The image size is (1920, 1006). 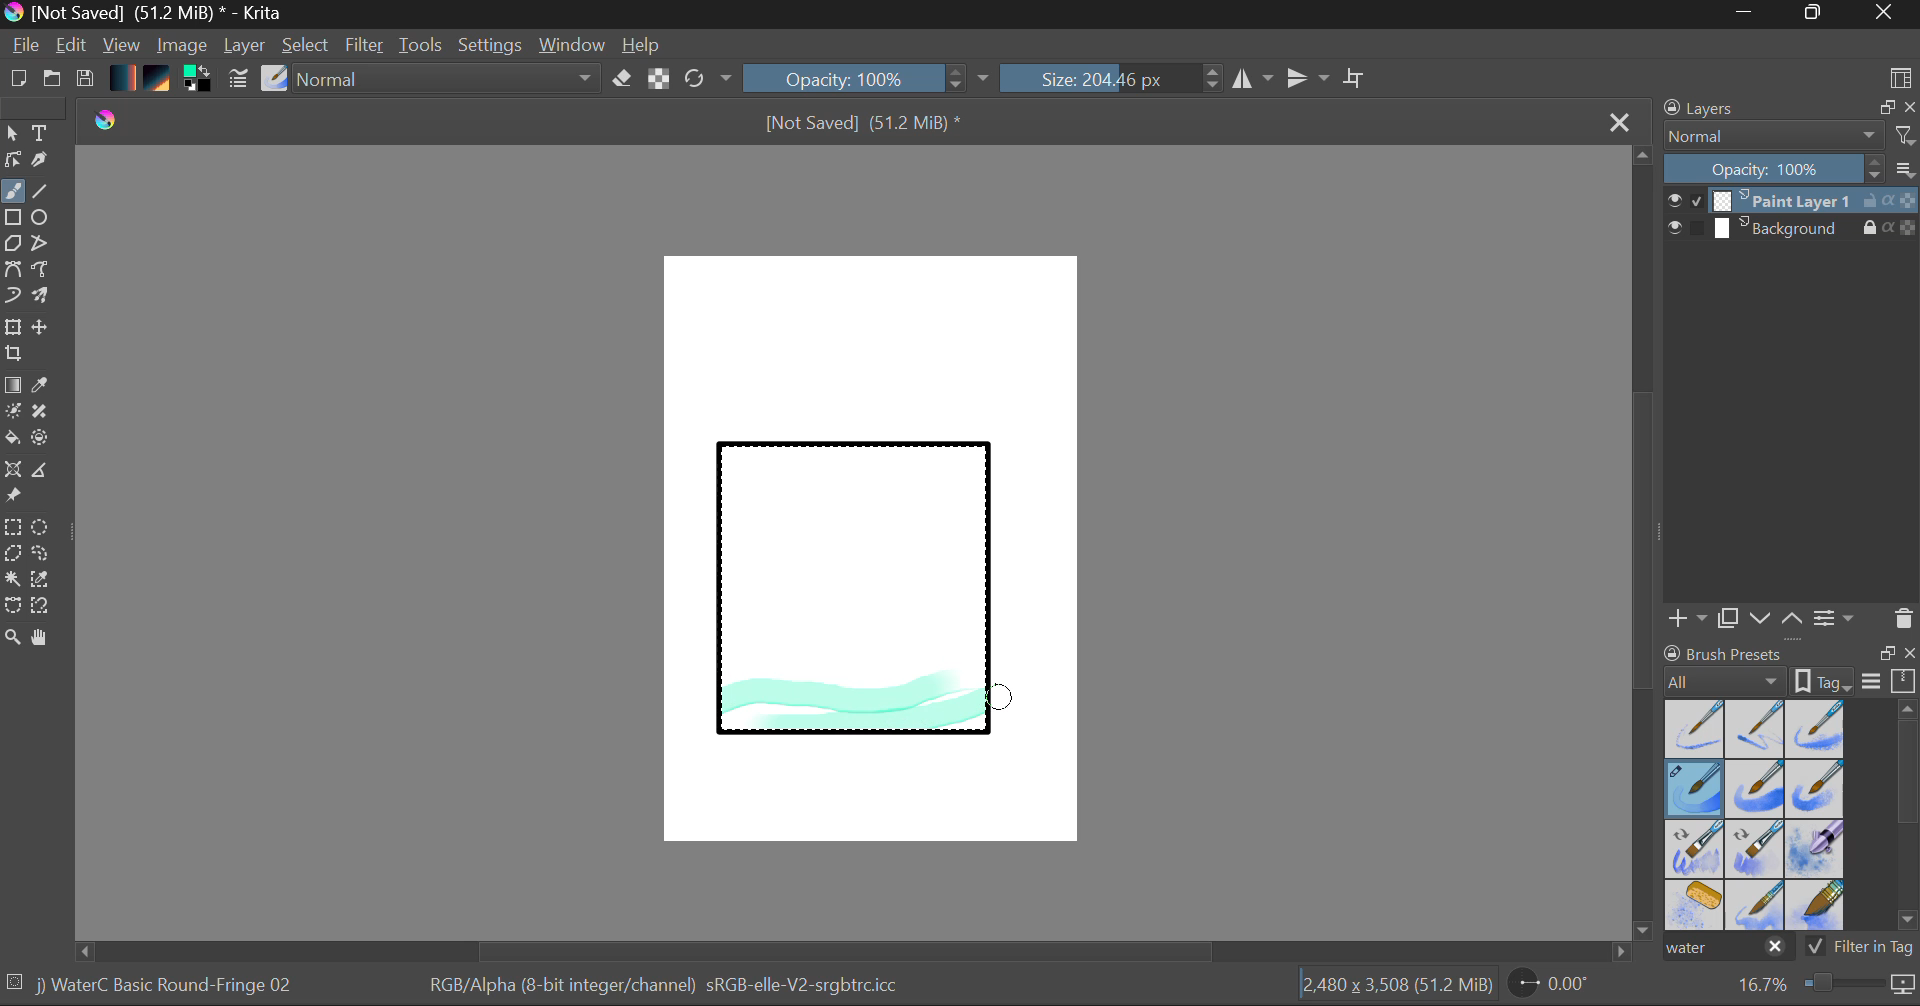 I want to click on Fill, so click(x=12, y=441).